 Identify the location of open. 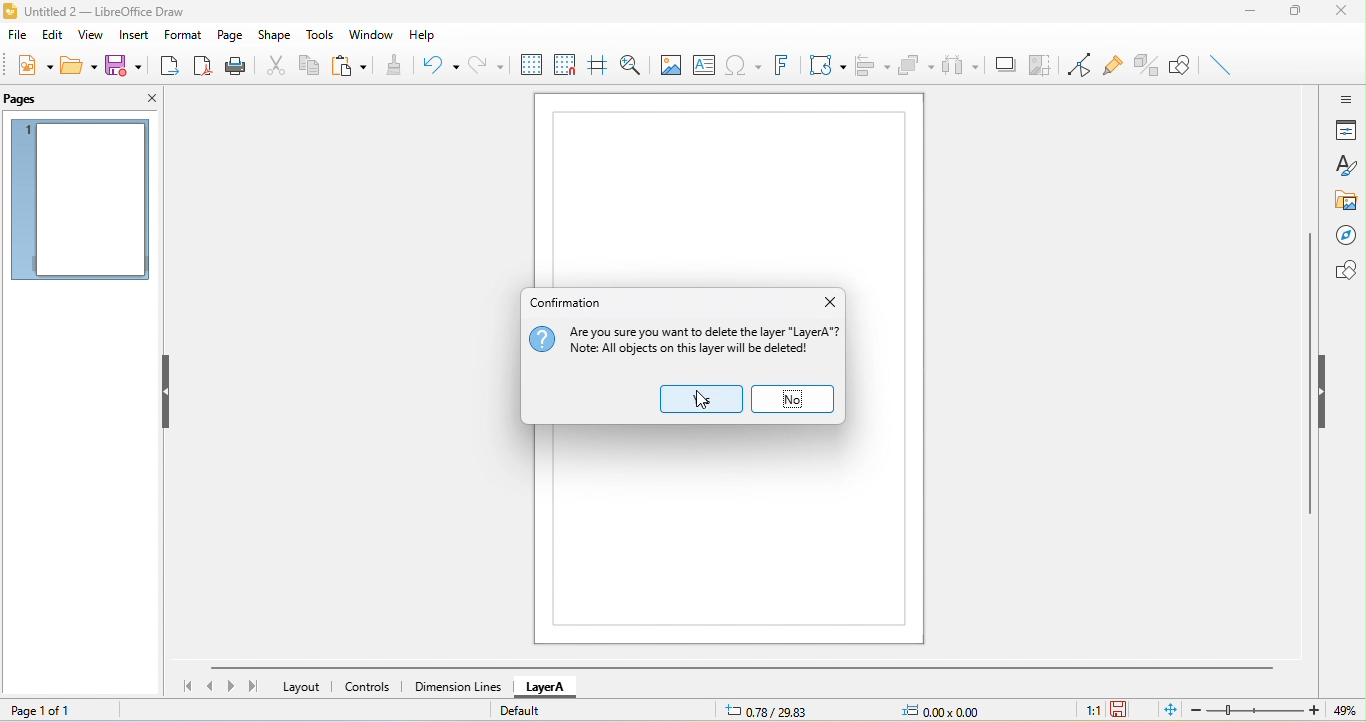
(77, 64).